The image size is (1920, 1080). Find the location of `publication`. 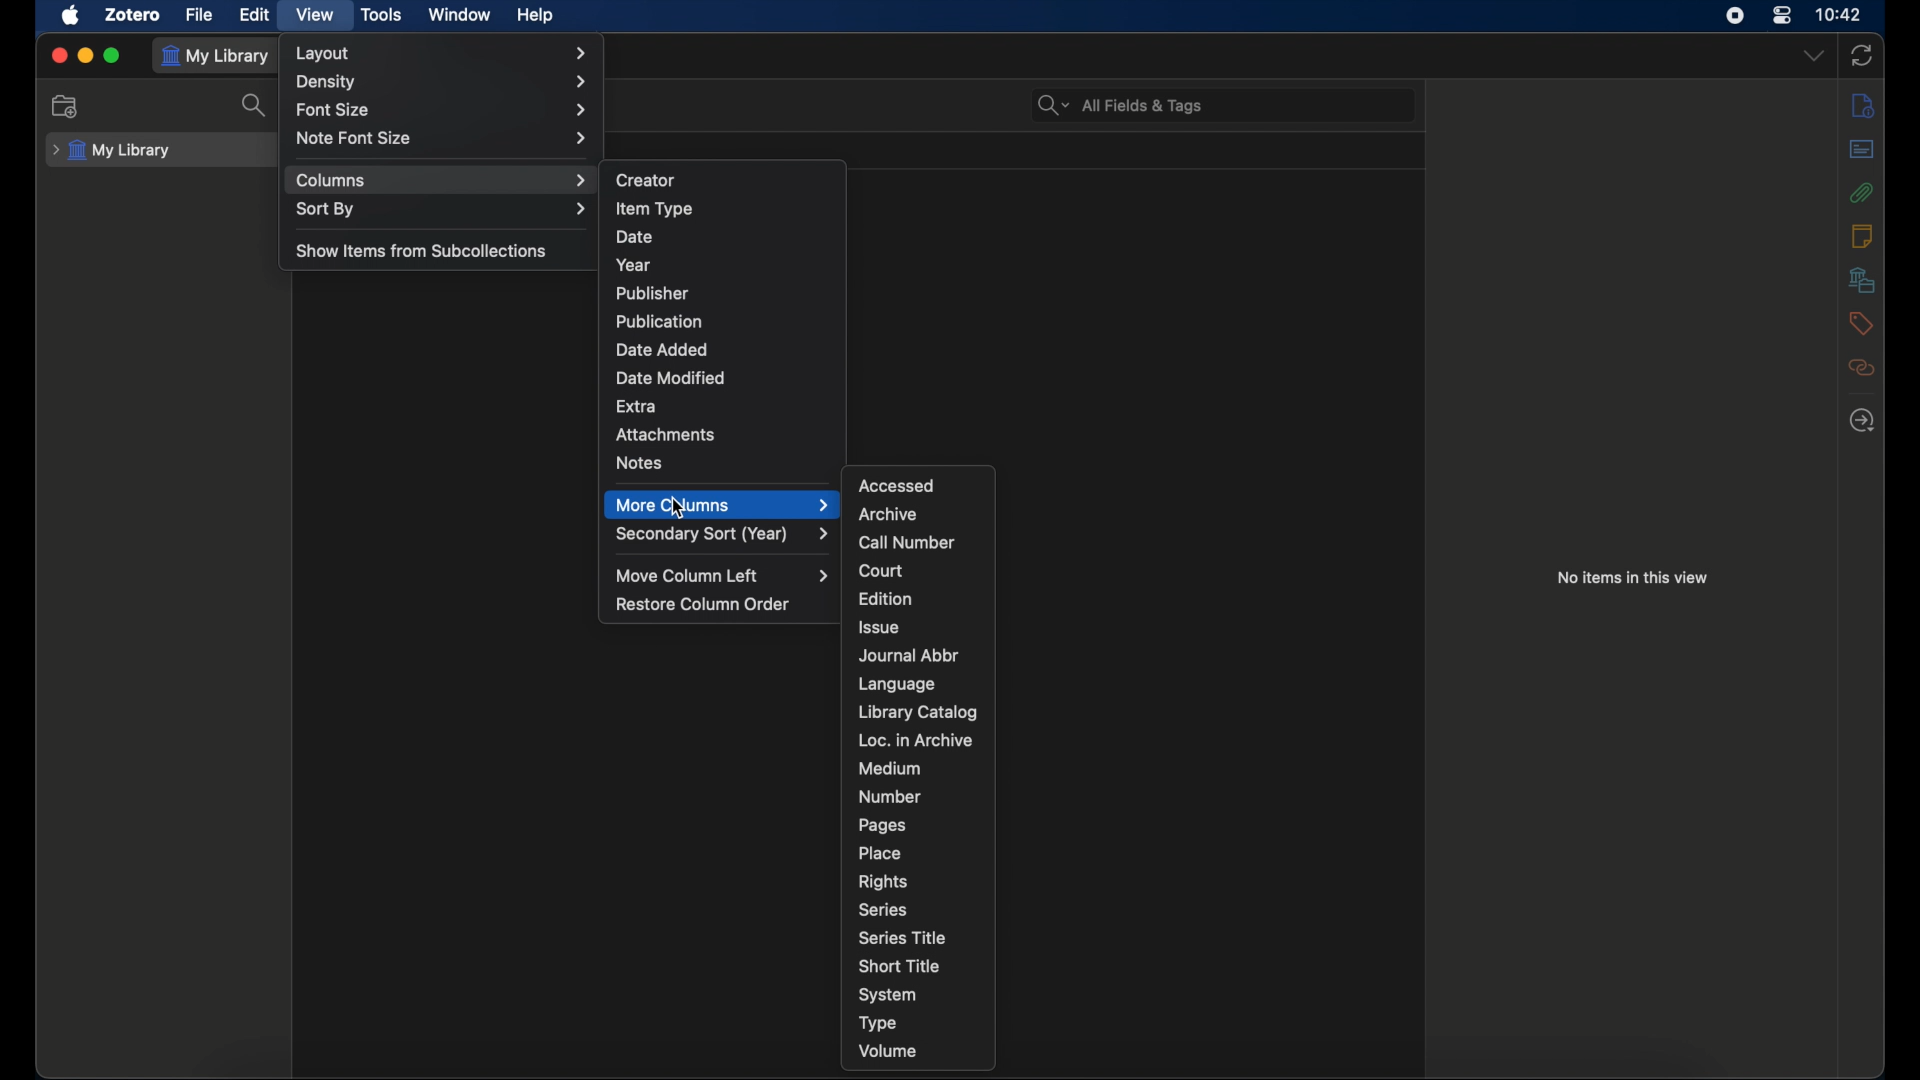

publication is located at coordinates (659, 320).